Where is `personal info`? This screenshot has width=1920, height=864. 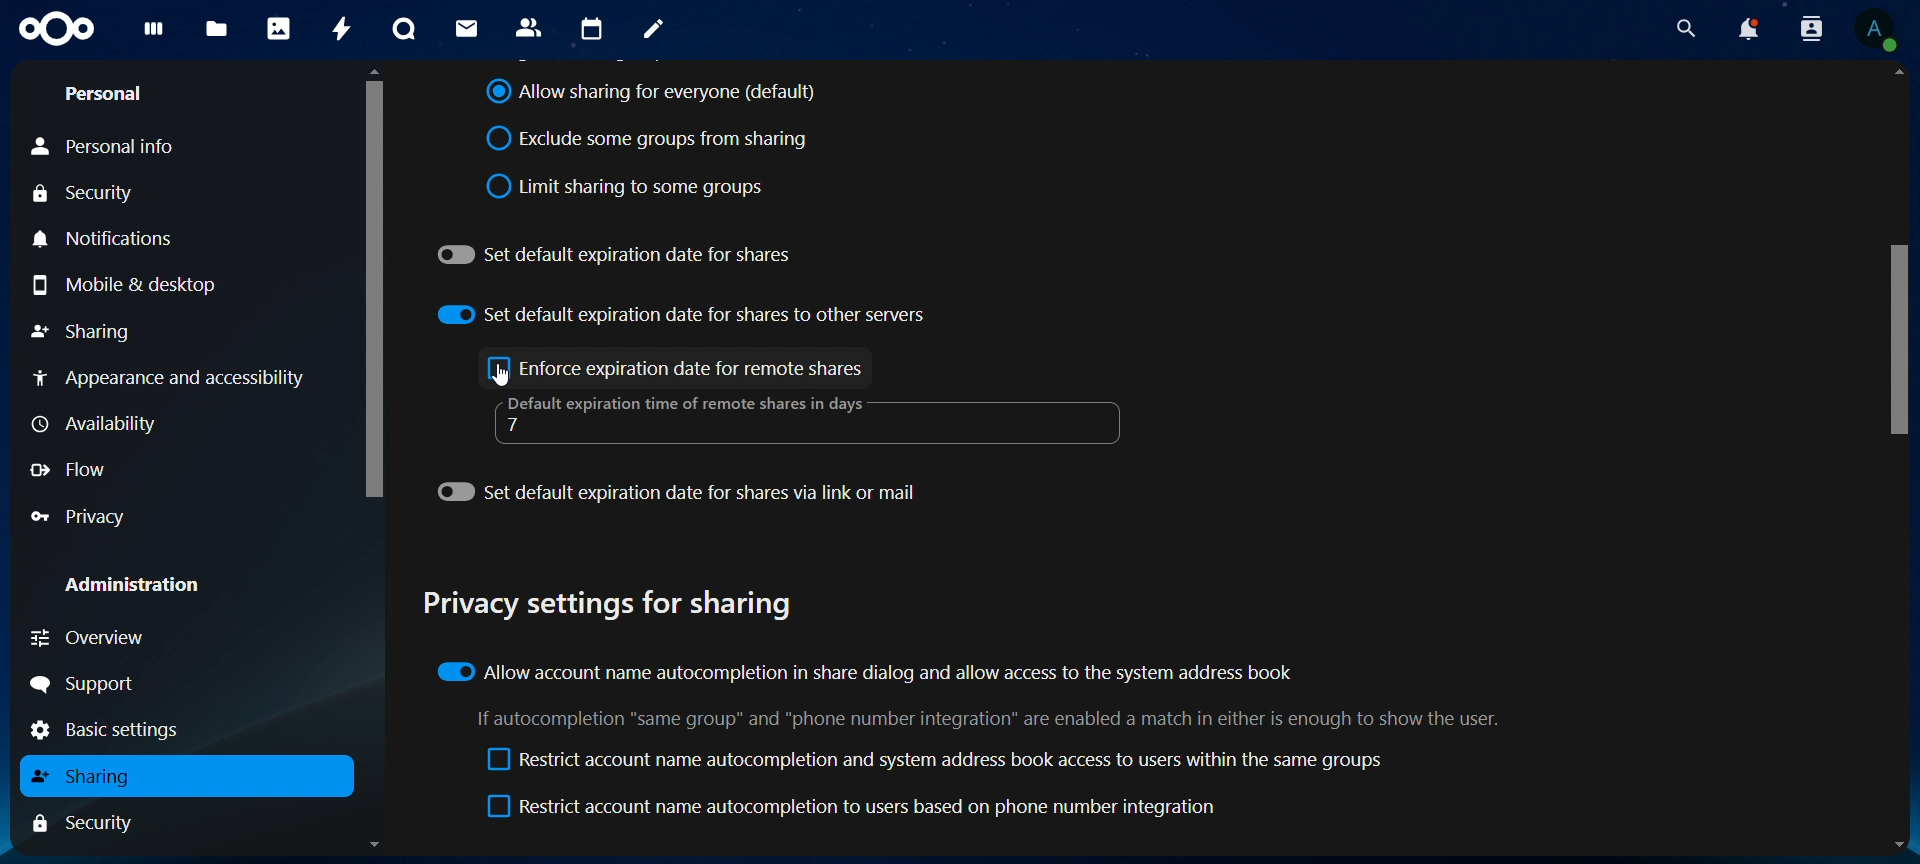
personal info is located at coordinates (110, 147).